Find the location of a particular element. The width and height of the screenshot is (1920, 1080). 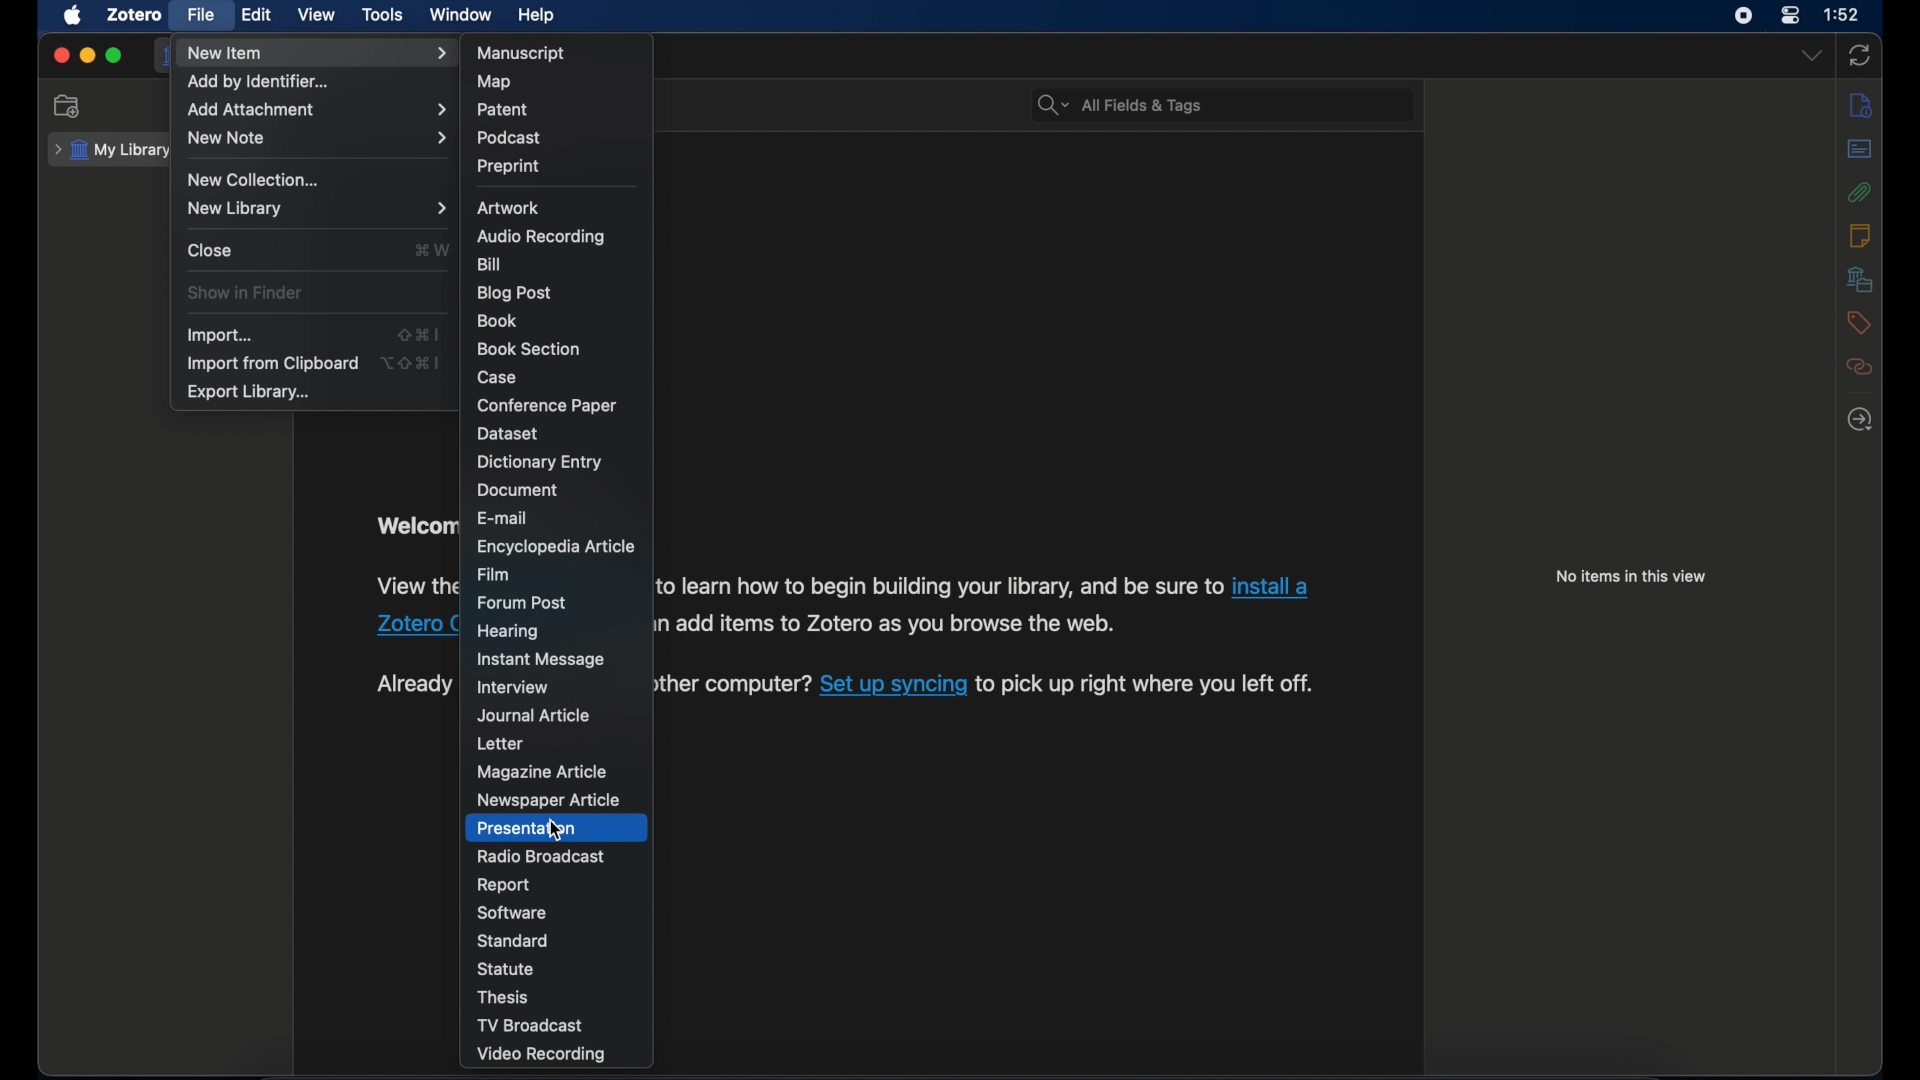

new library is located at coordinates (316, 208).